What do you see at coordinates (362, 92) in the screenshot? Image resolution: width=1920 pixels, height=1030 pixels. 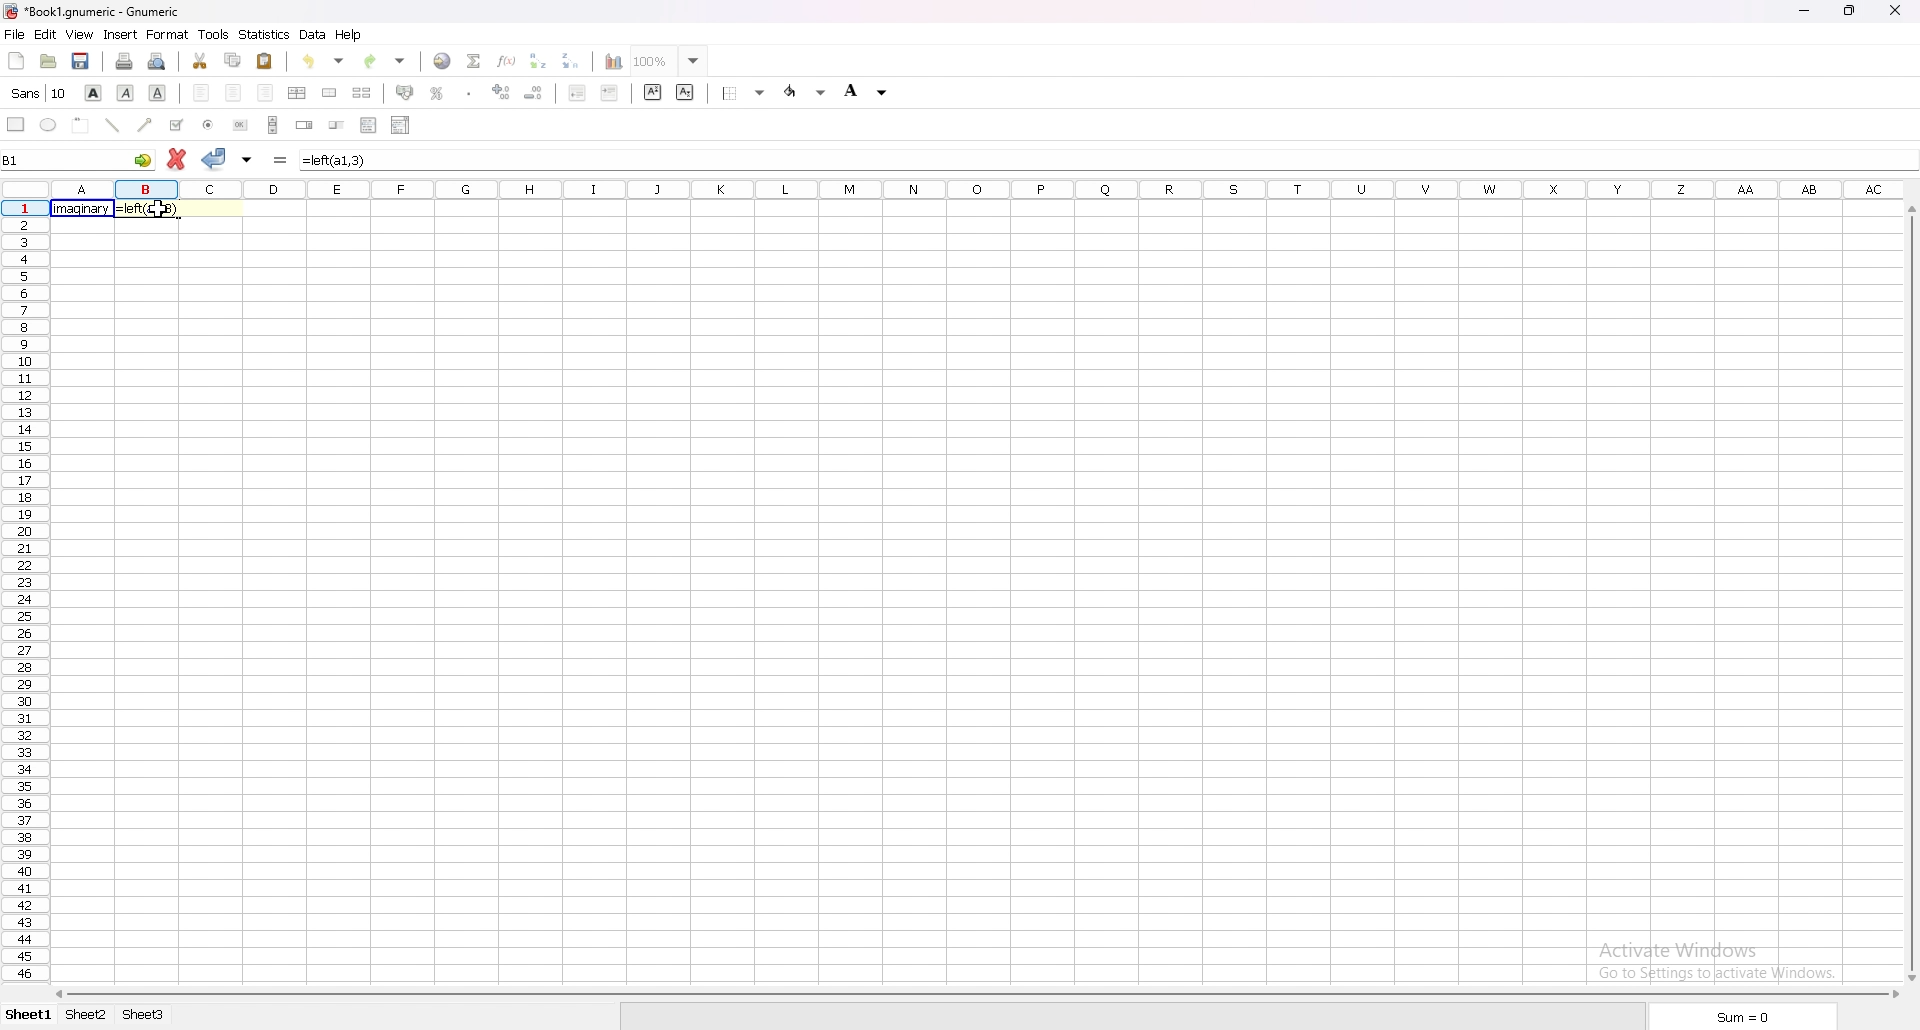 I see `split merged cells` at bounding box center [362, 92].